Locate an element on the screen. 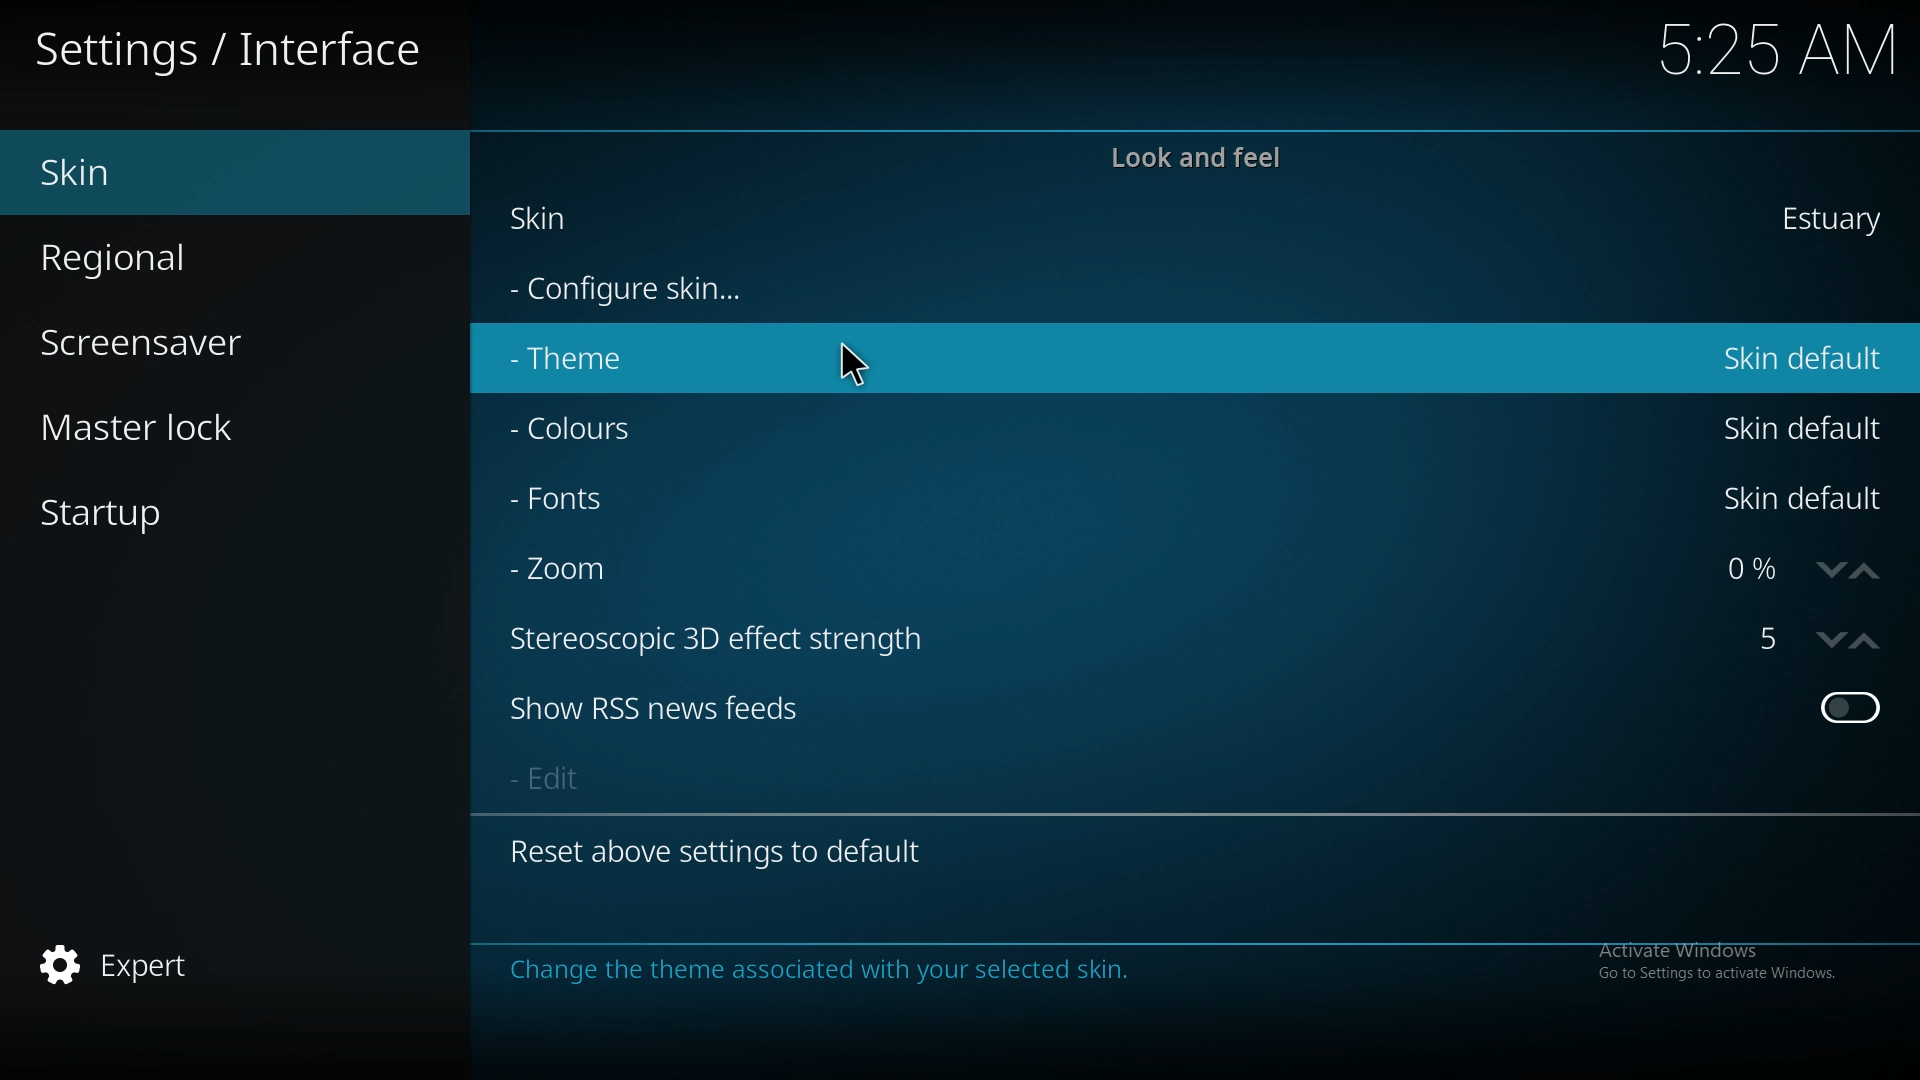 The image size is (1920, 1080). look and feel is located at coordinates (1201, 157).